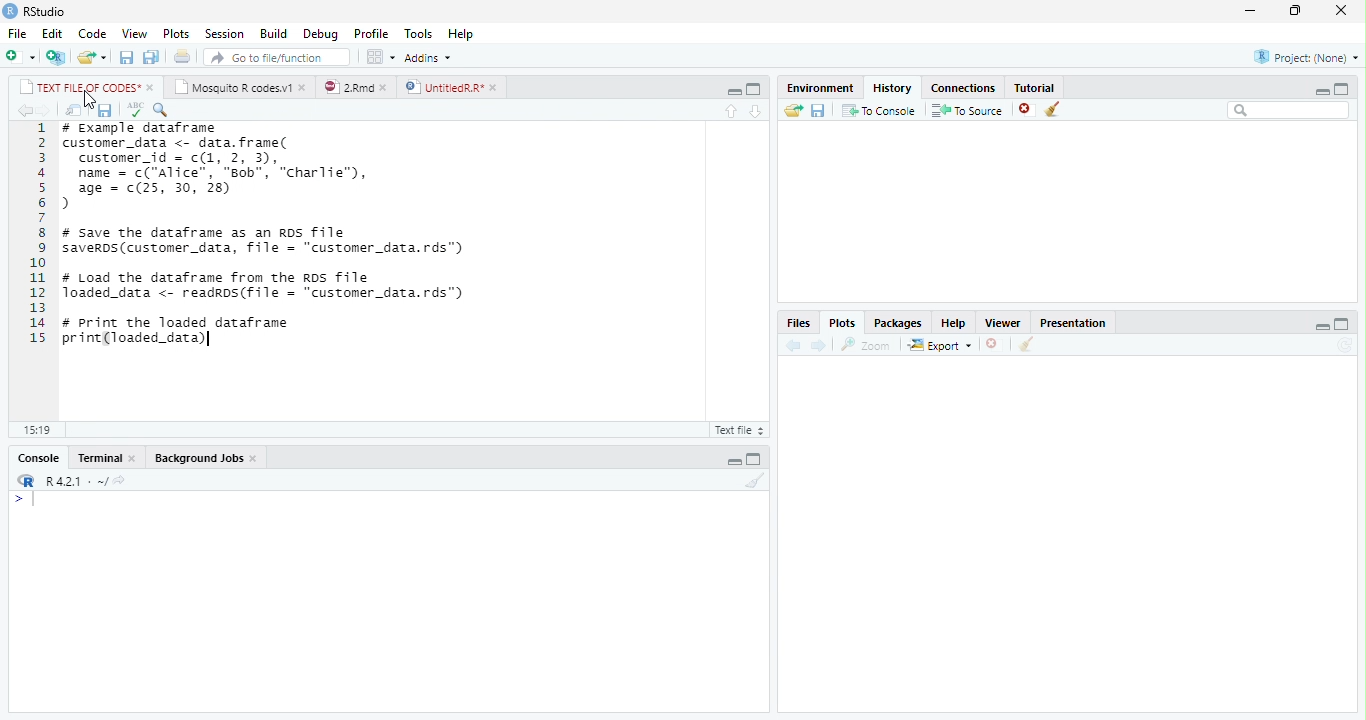  Describe the element at coordinates (76, 87) in the screenshot. I see `TEXT FILE OF CODES` at that location.